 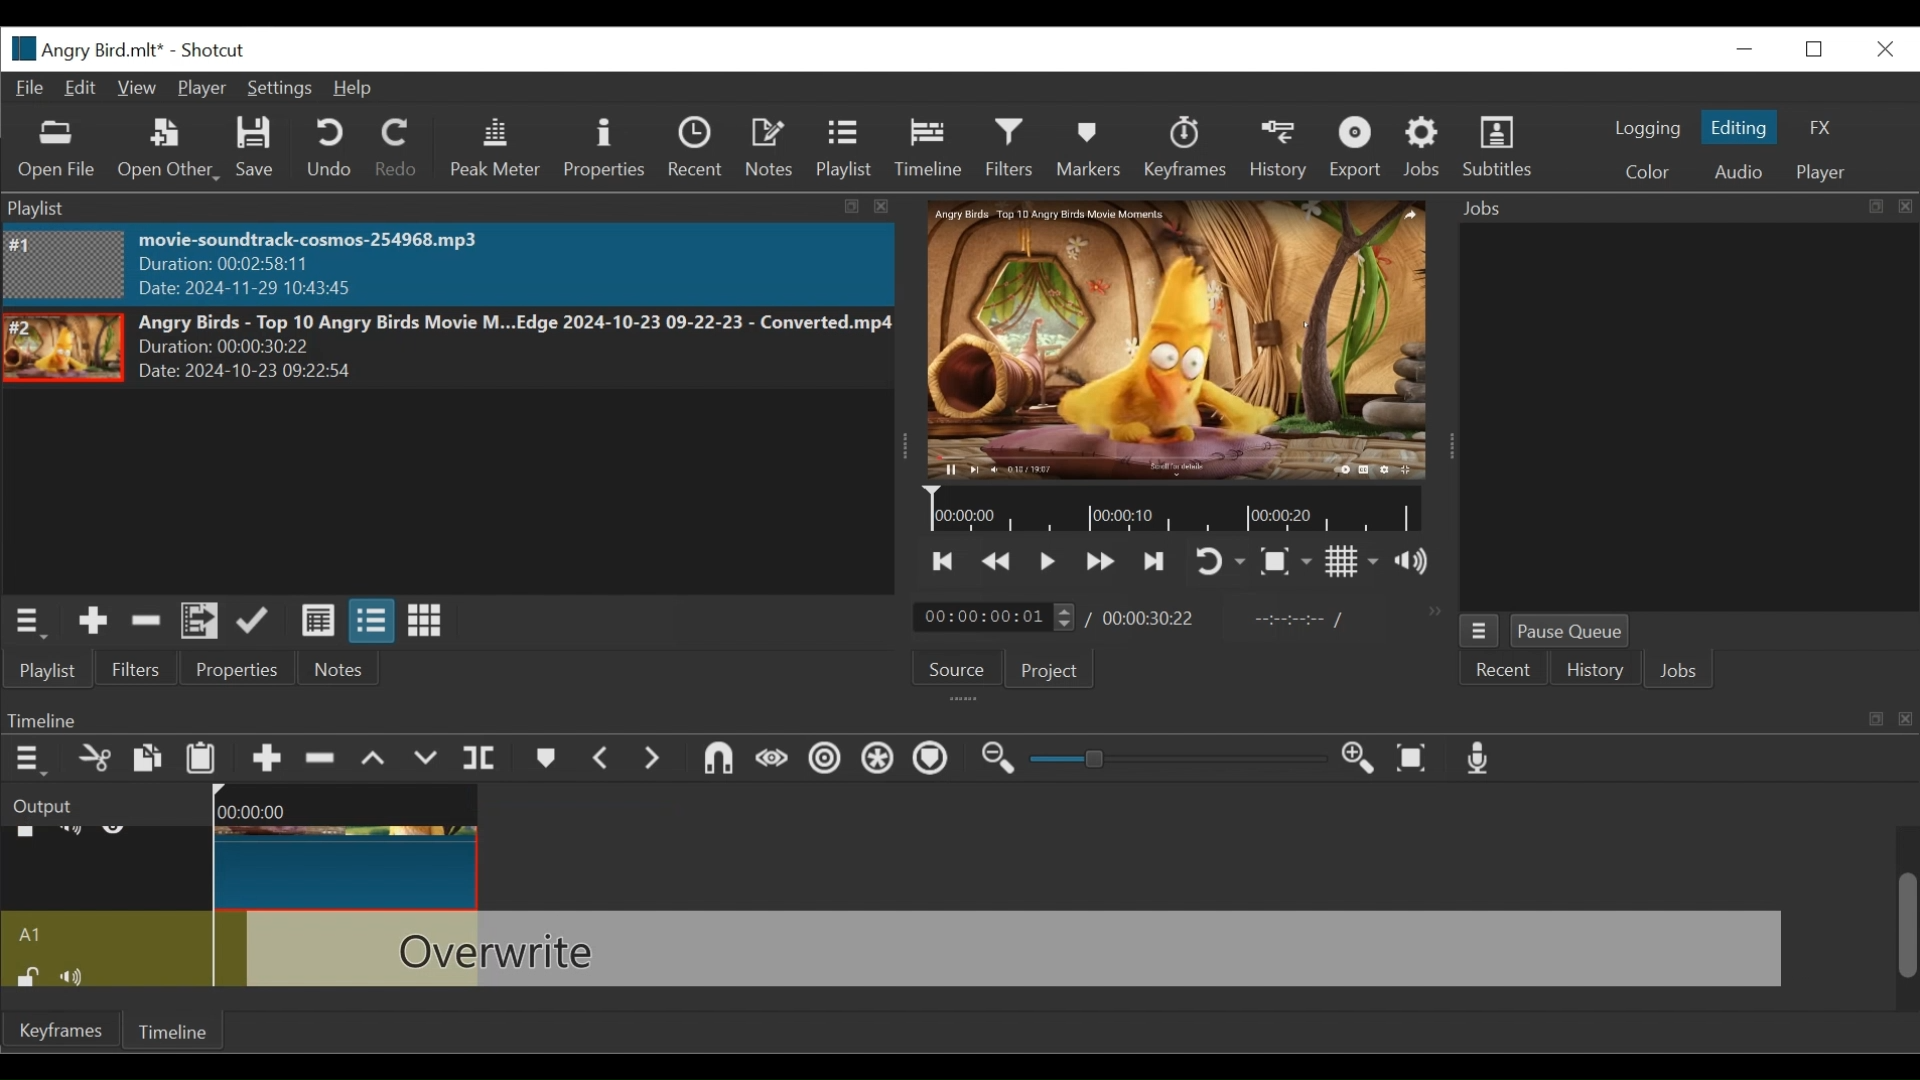 I want to click on minimize, so click(x=1745, y=46).